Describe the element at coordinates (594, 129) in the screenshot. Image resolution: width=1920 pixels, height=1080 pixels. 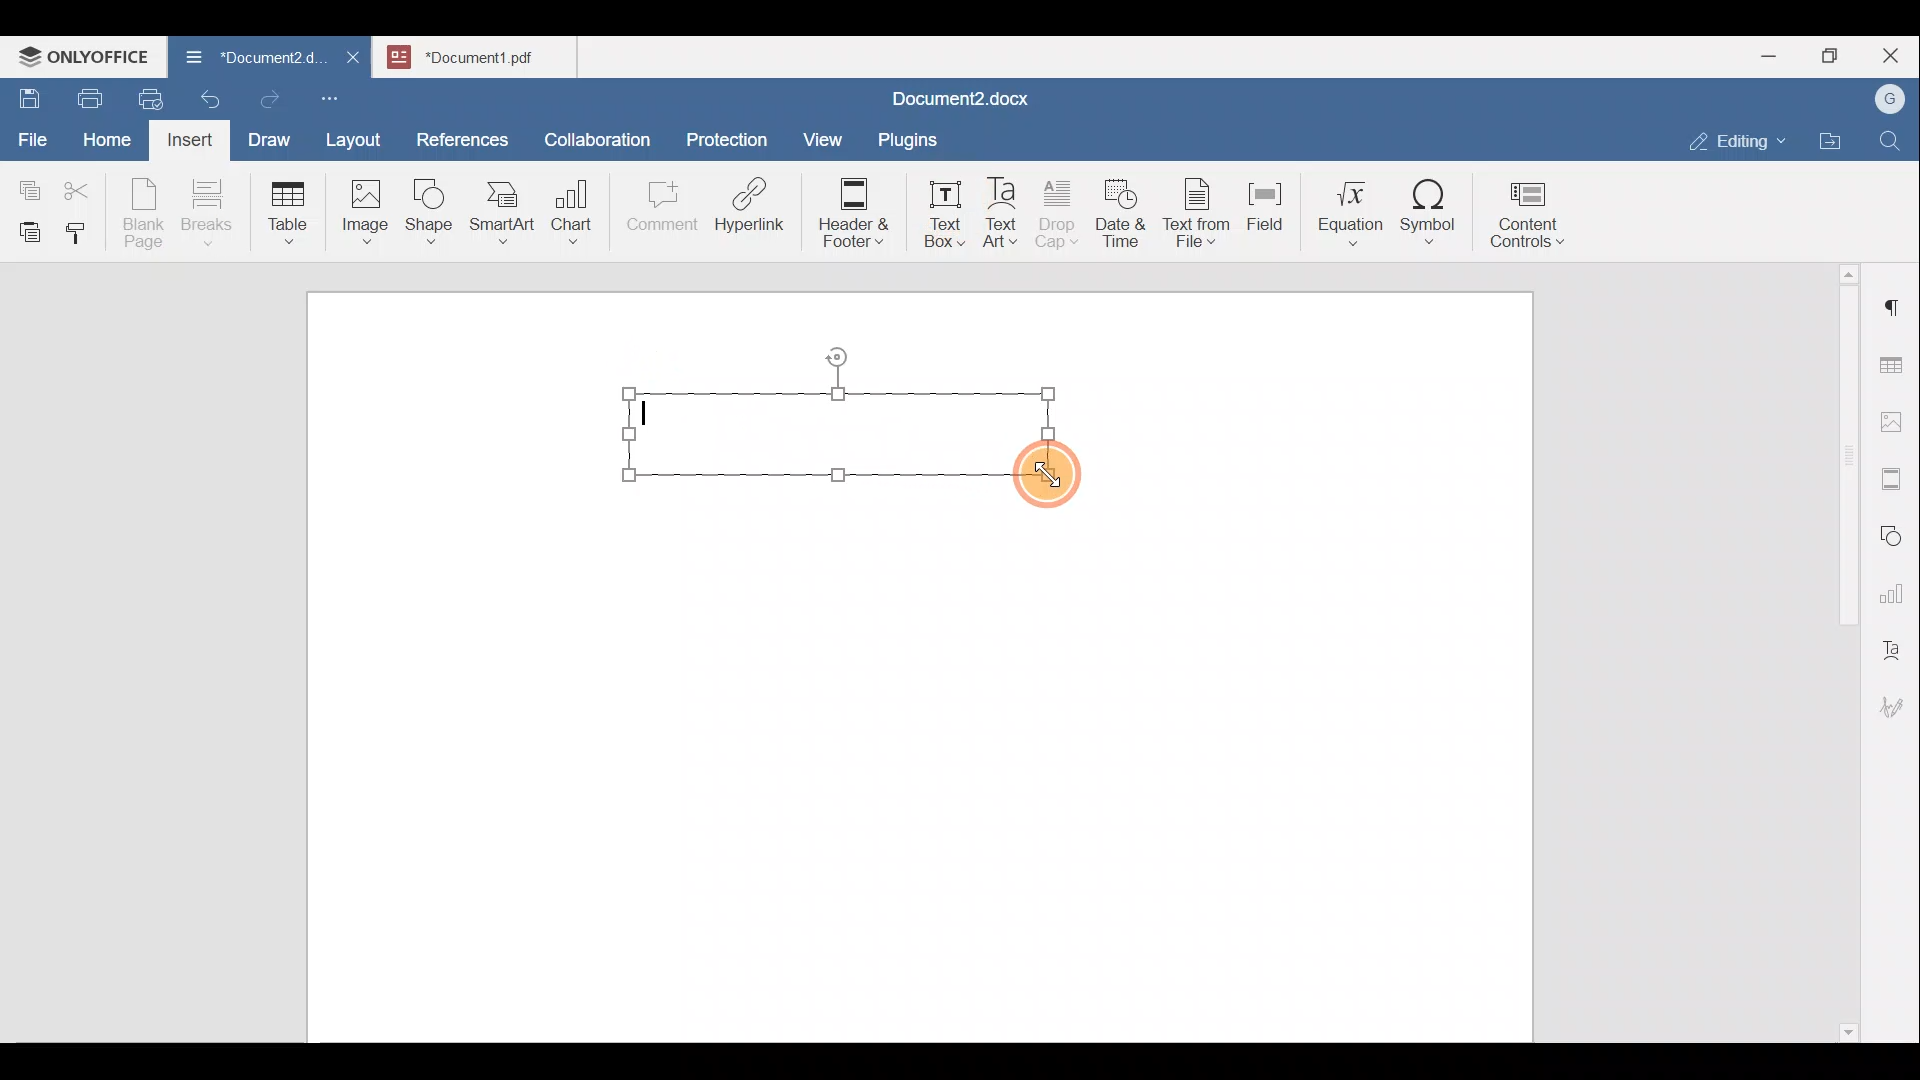
I see `Collaboration` at that location.